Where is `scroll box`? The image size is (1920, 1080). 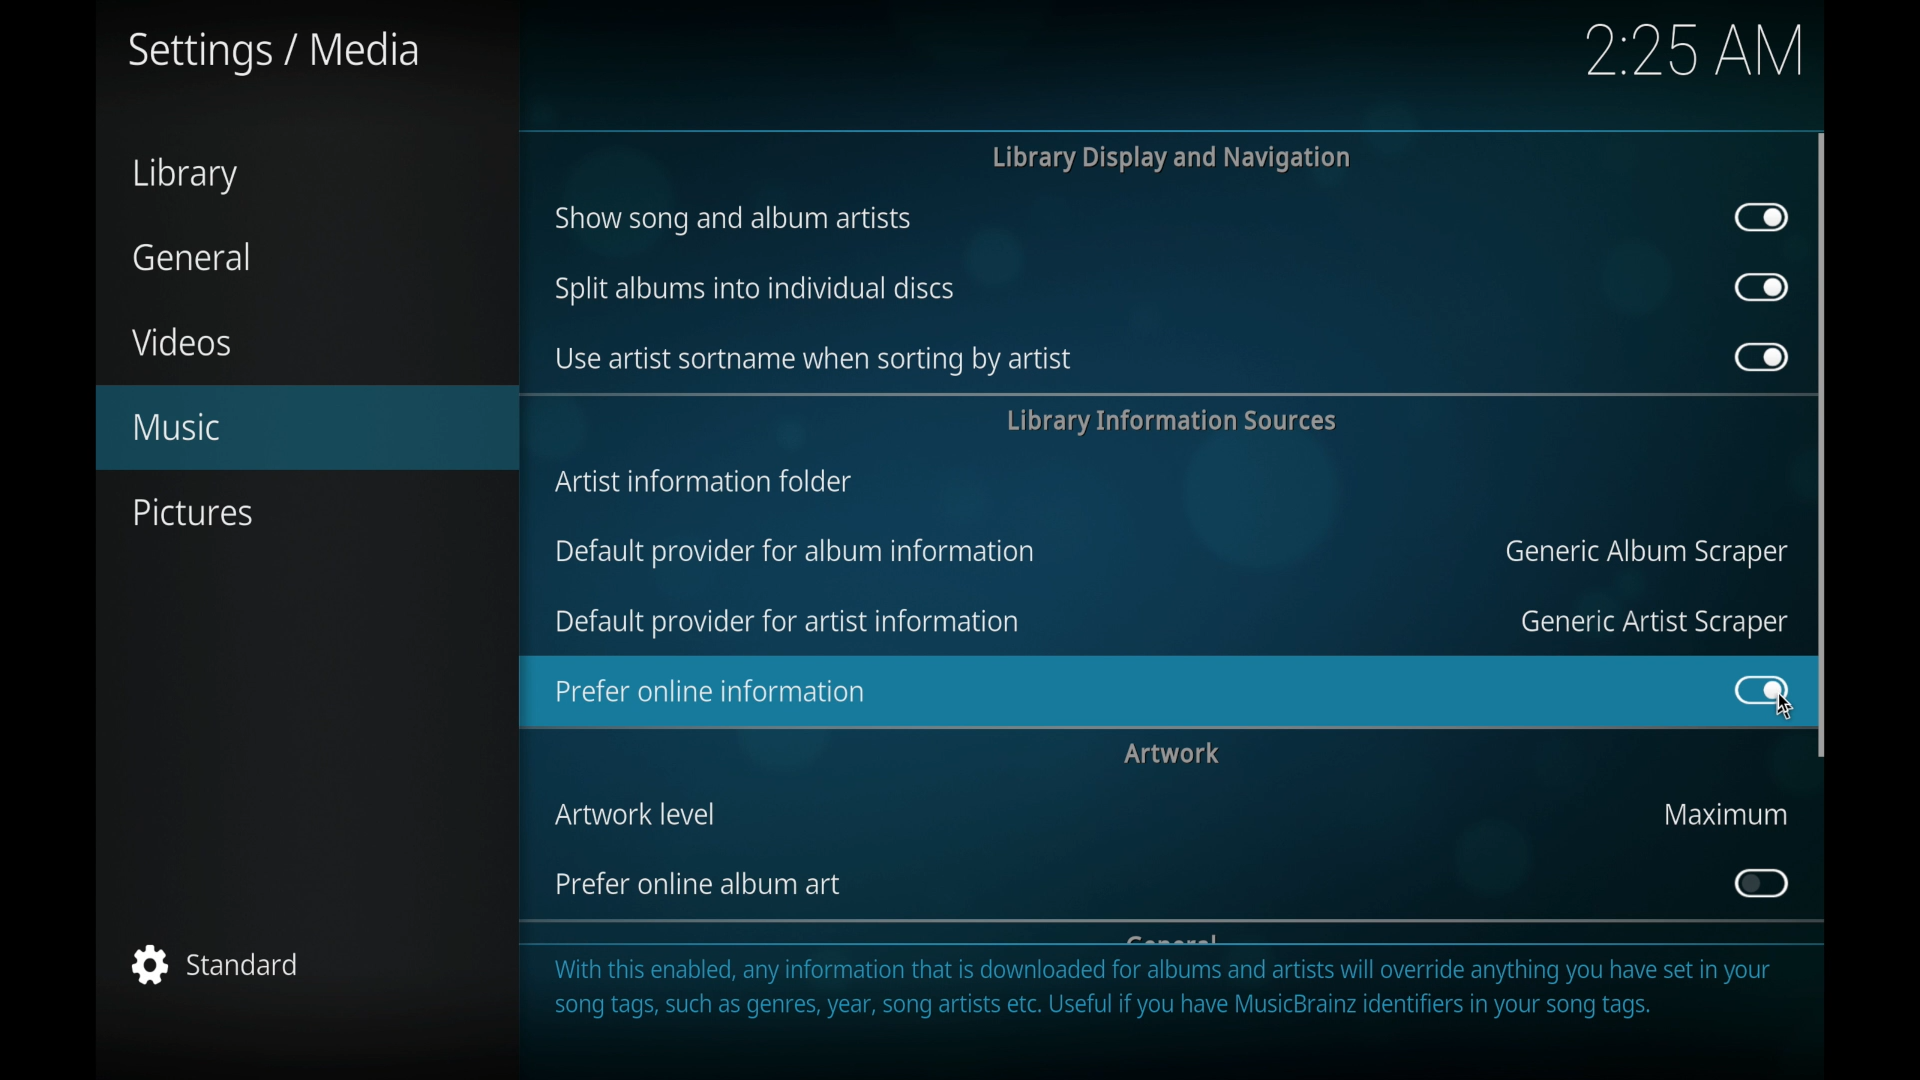 scroll box is located at coordinates (1824, 444).